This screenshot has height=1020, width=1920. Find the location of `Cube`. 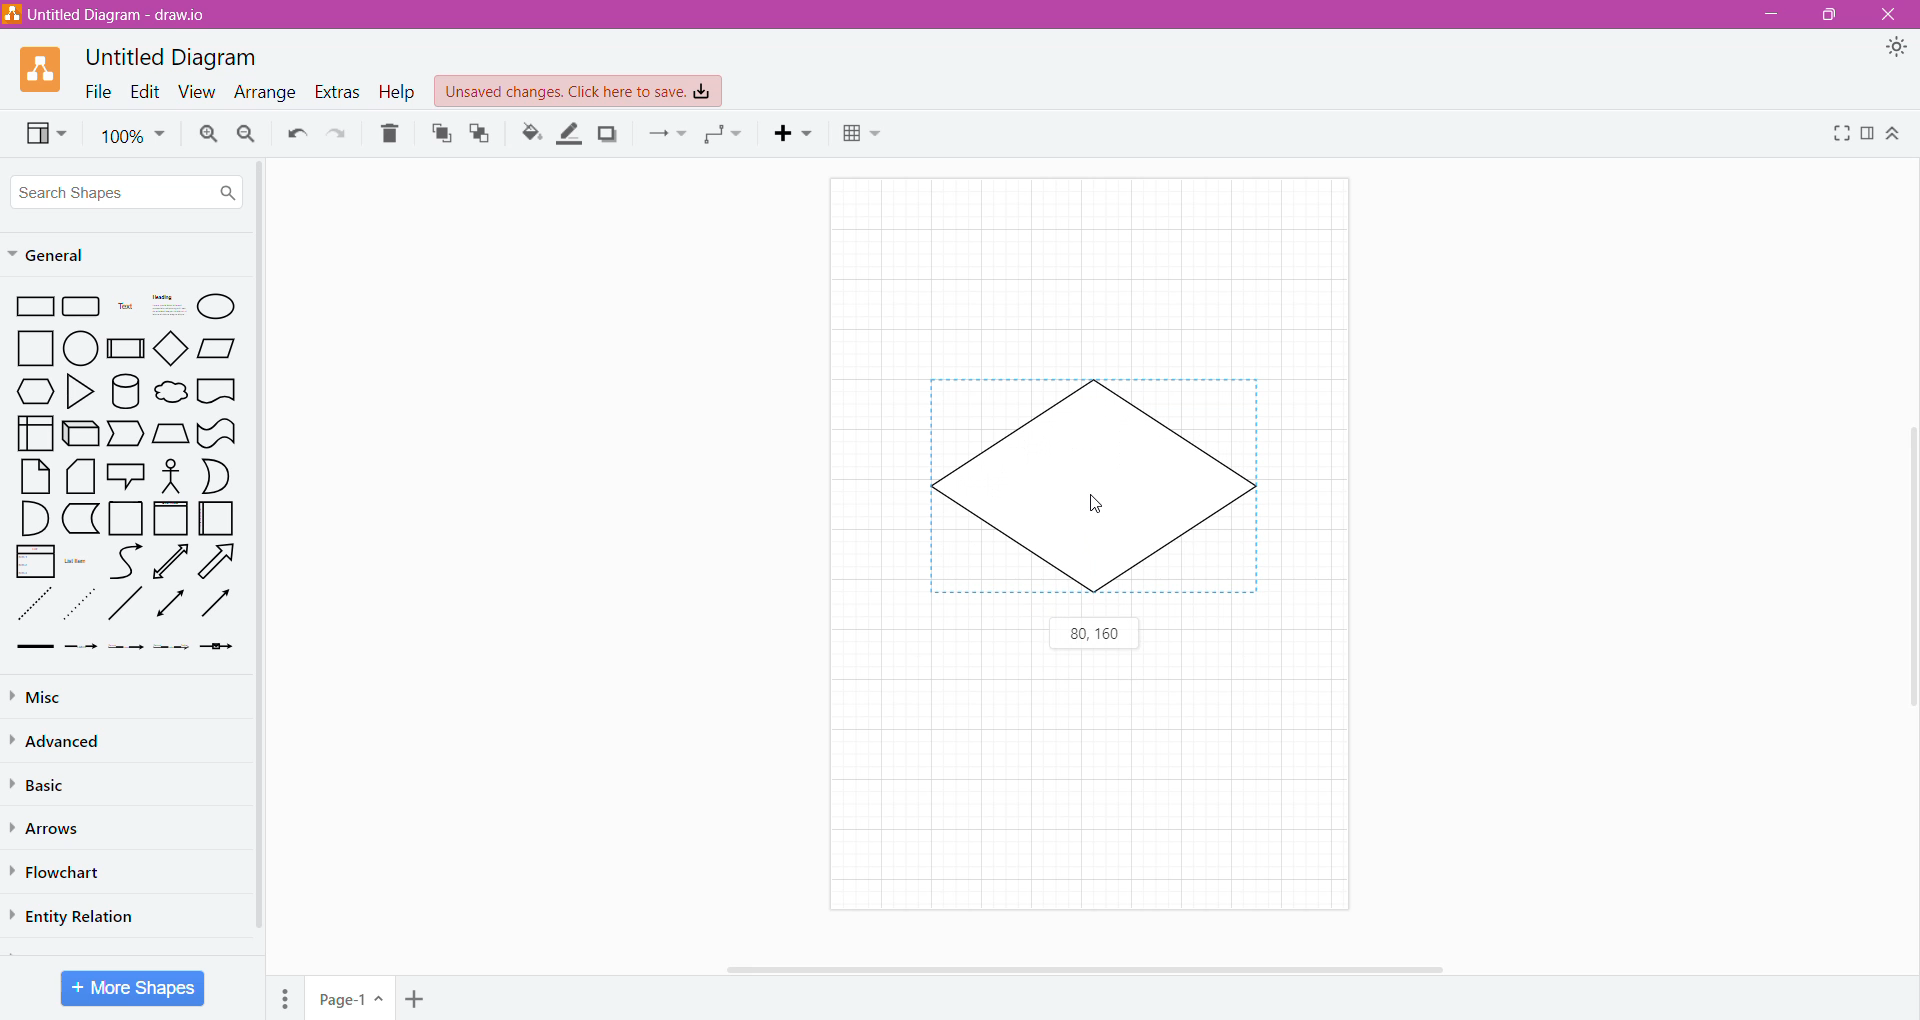

Cube is located at coordinates (79, 434).